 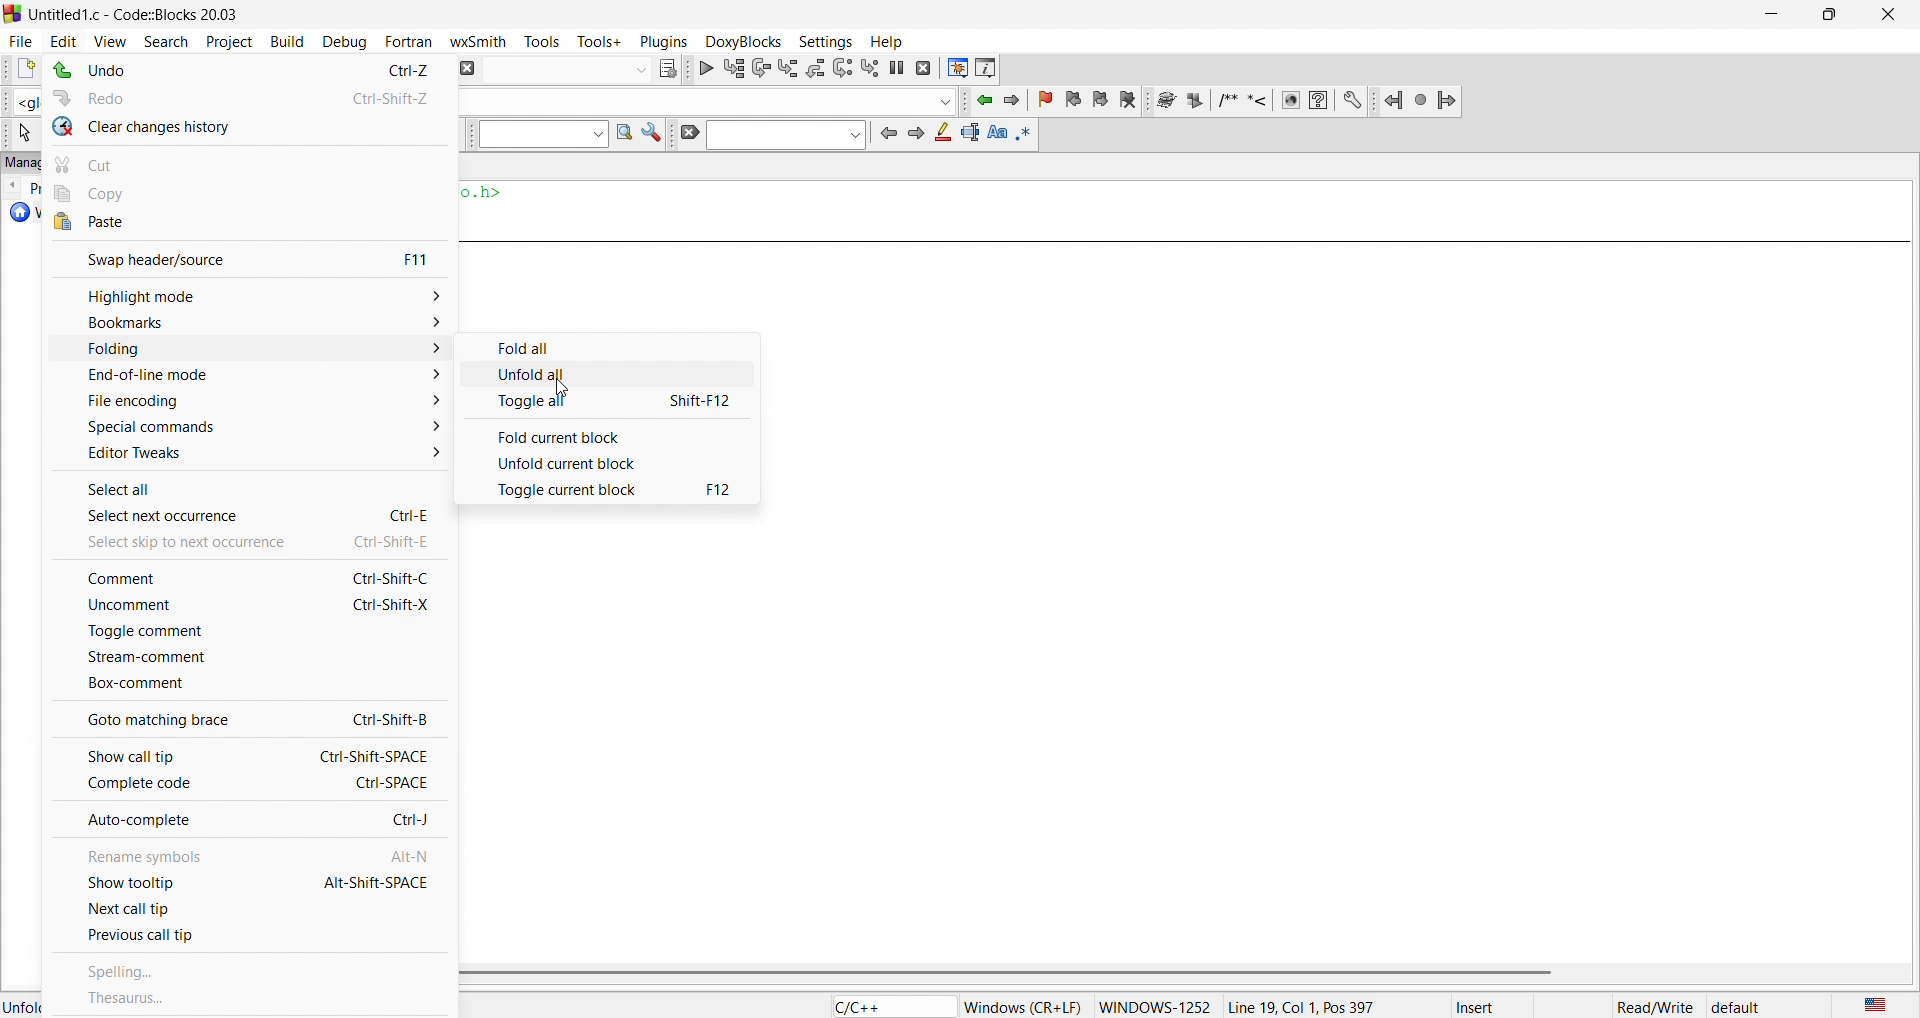 What do you see at coordinates (1300, 1006) in the screenshot?
I see `Line 19, col 1, Pos 397` at bounding box center [1300, 1006].